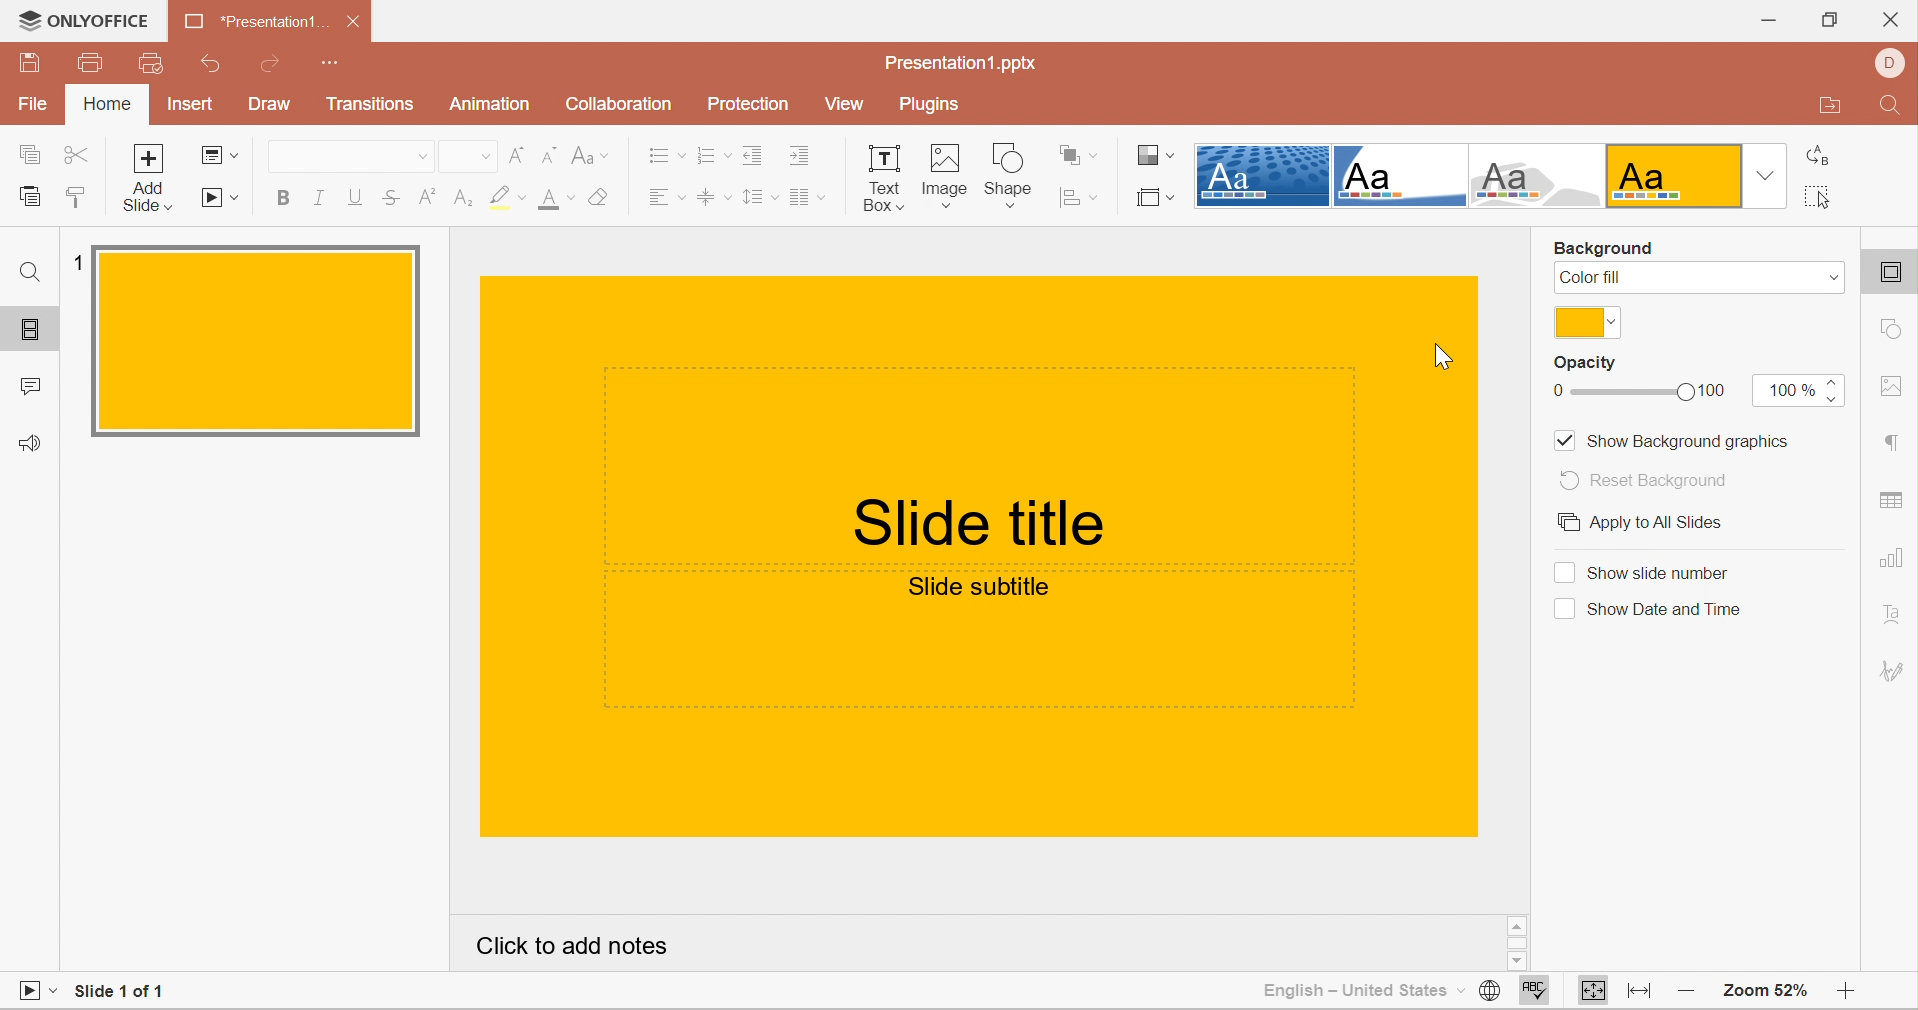  What do you see at coordinates (1009, 172) in the screenshot?
I see `Shape` at bounding box center [1009, 172].